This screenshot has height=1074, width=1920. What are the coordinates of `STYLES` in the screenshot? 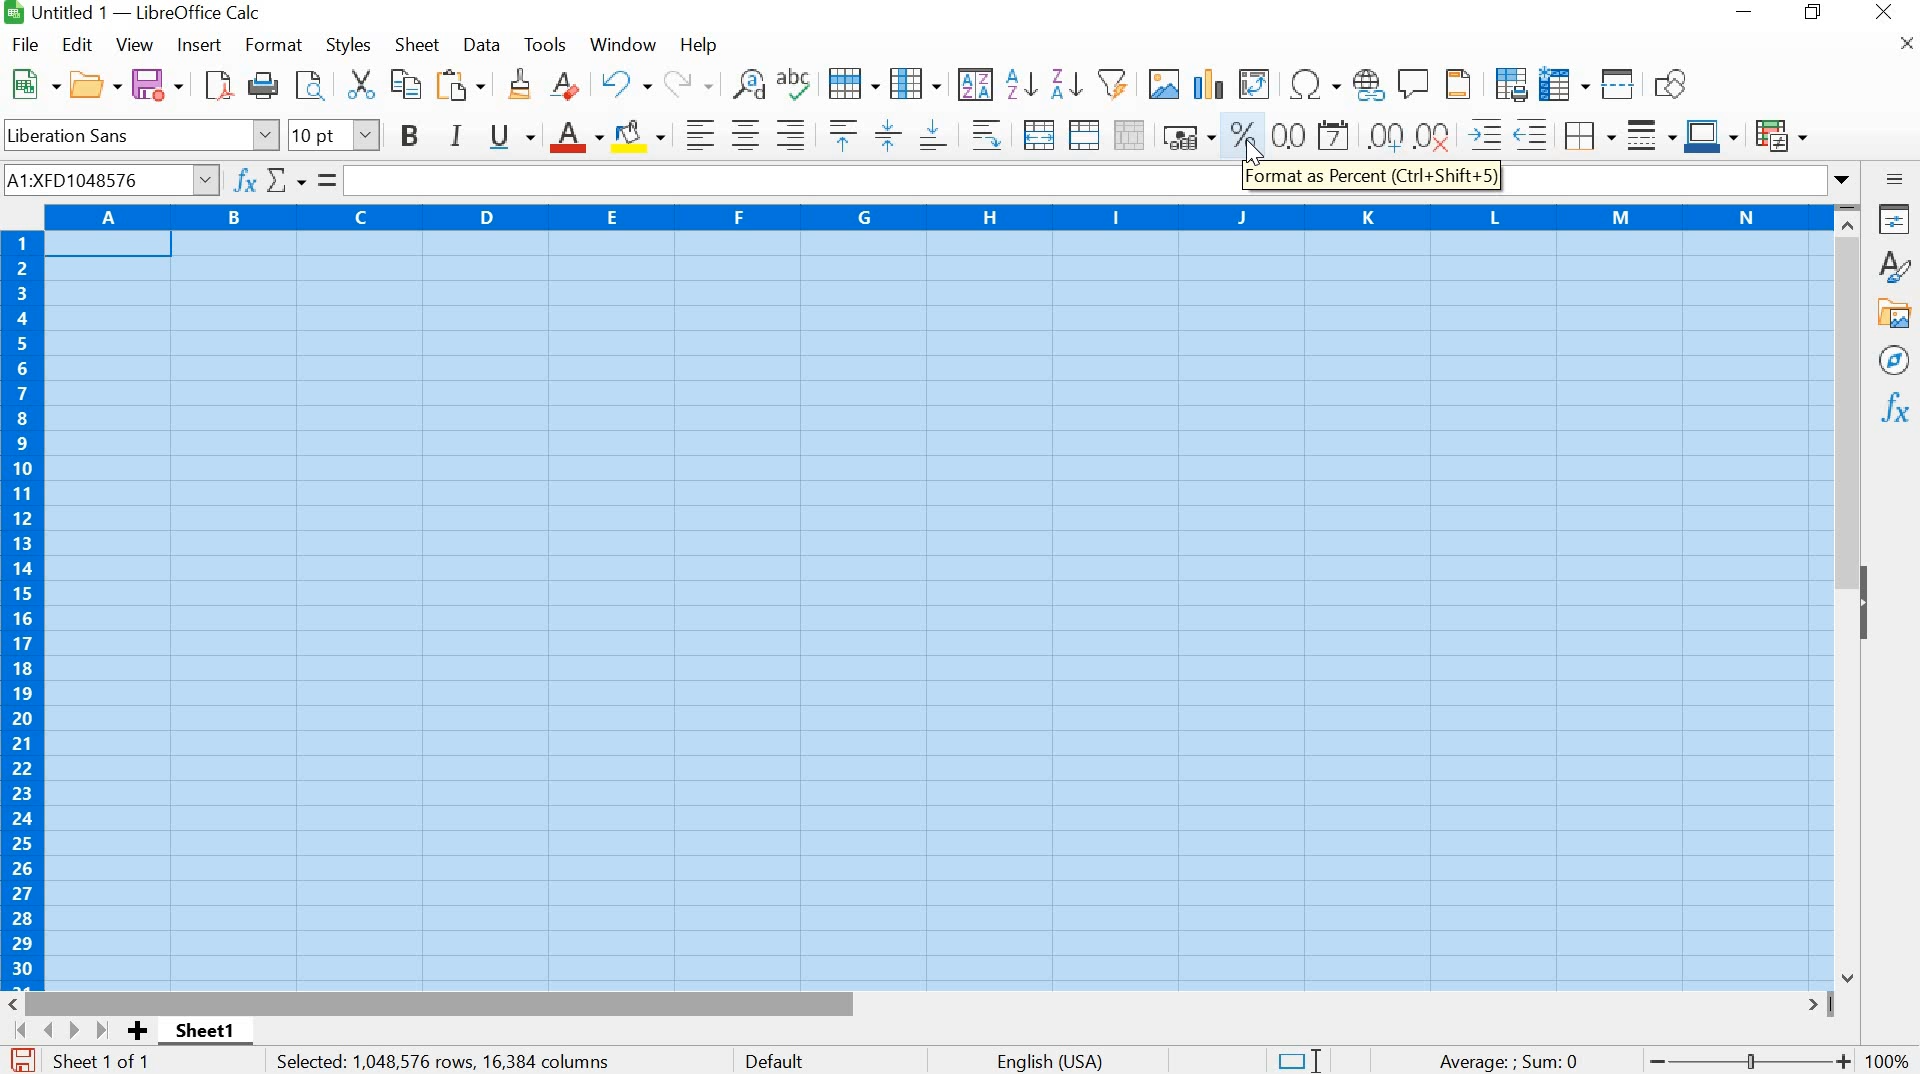 It's located at (348, 44).